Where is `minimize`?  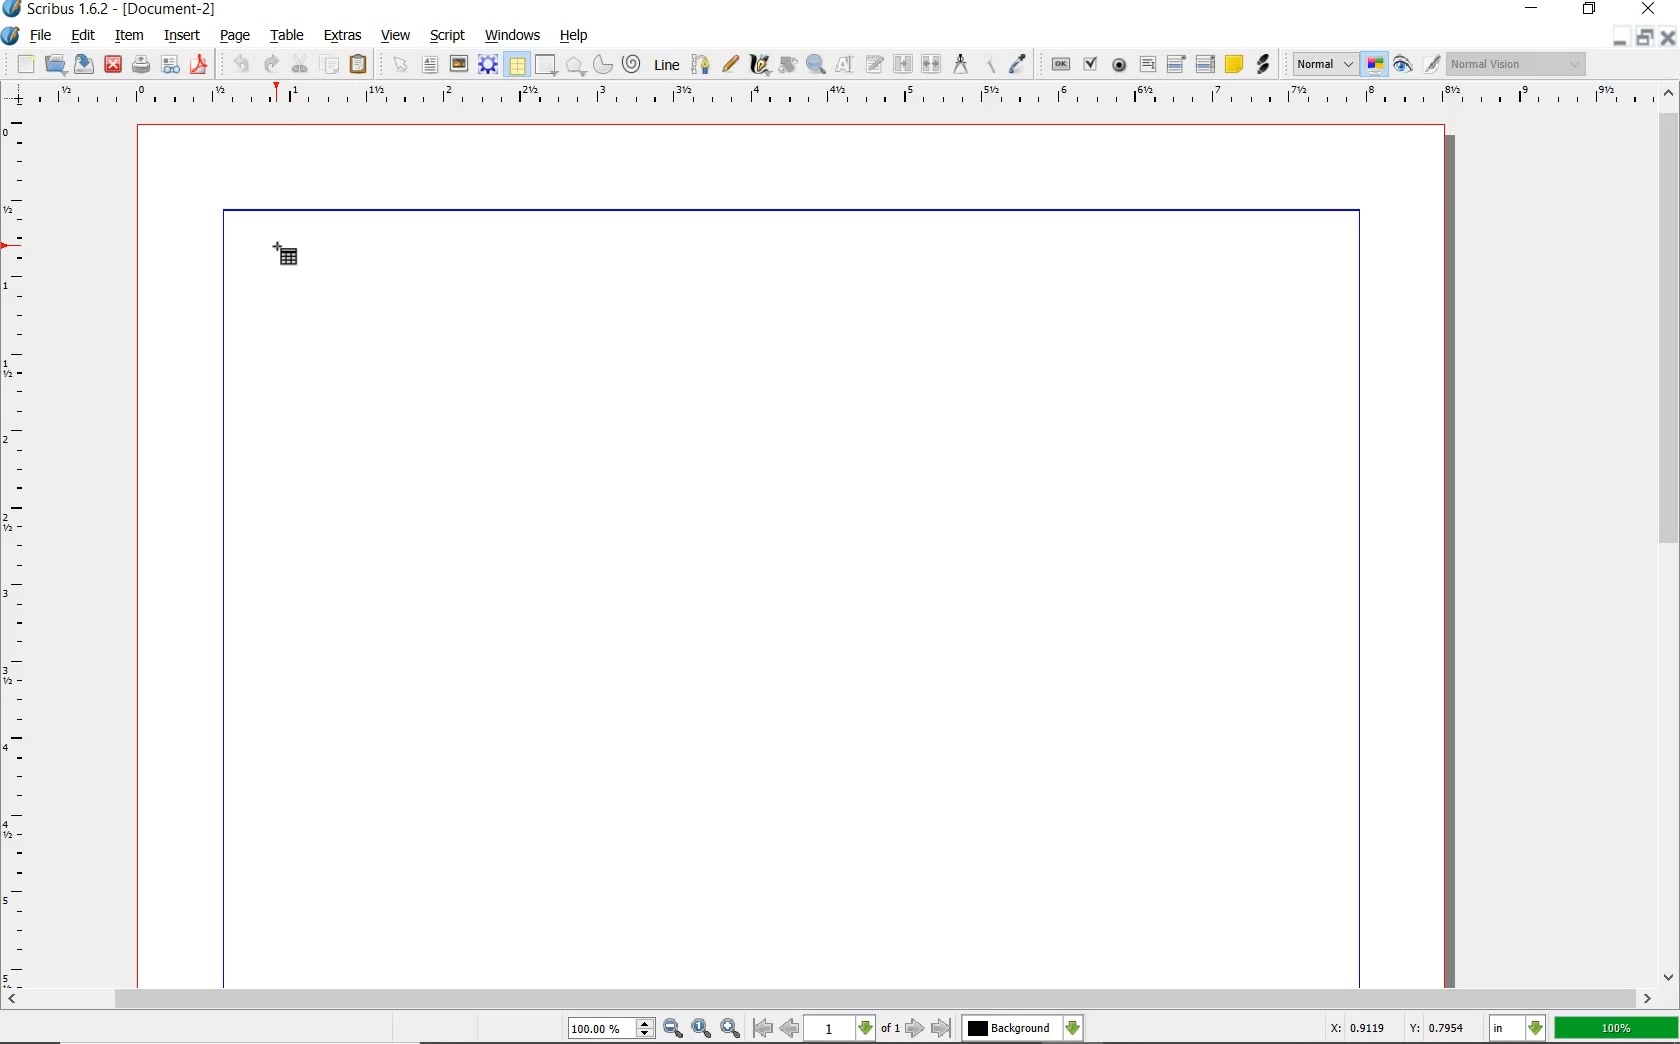
minimize is located at coordinates (1620, 37).